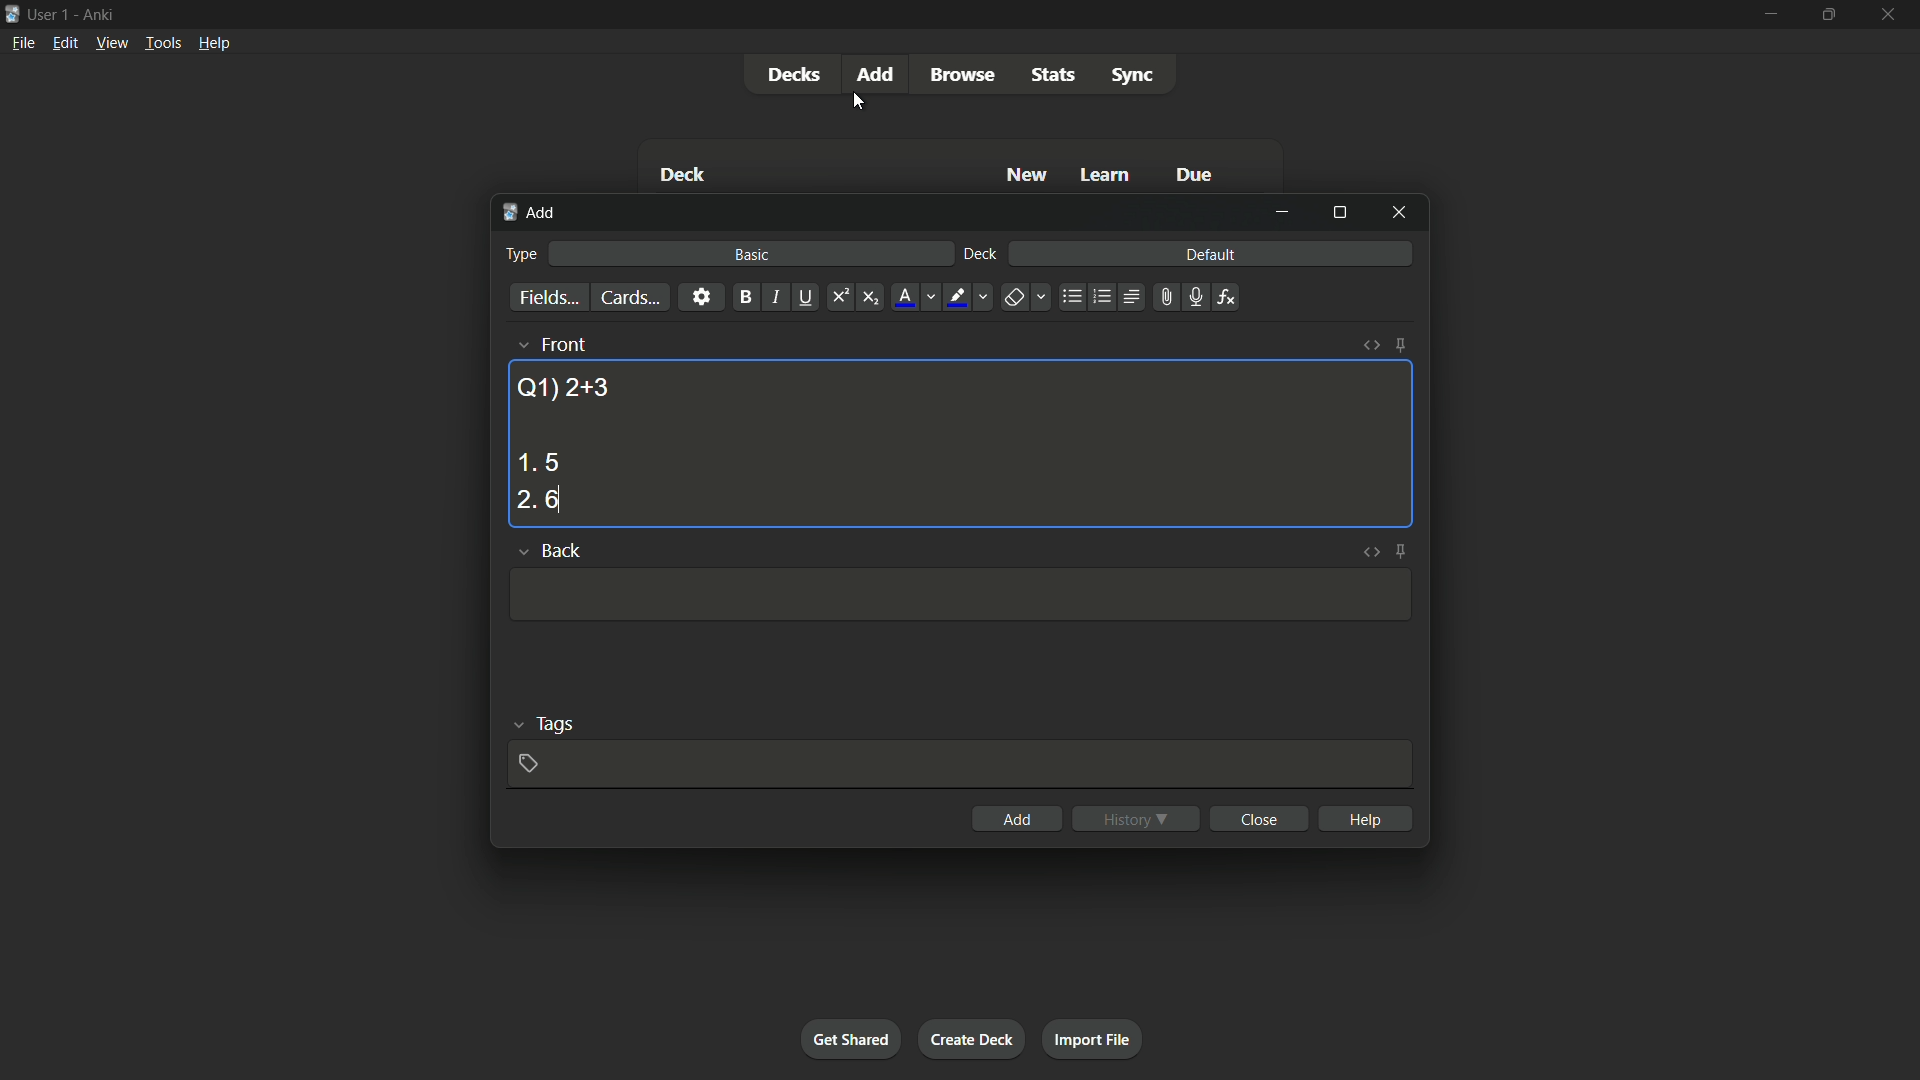 The width and height of the screenshot is (1920, 1080). What do you see at coordinates (753, 254) in the screenshot?
I see `basic` at bounding box center [753, 254].